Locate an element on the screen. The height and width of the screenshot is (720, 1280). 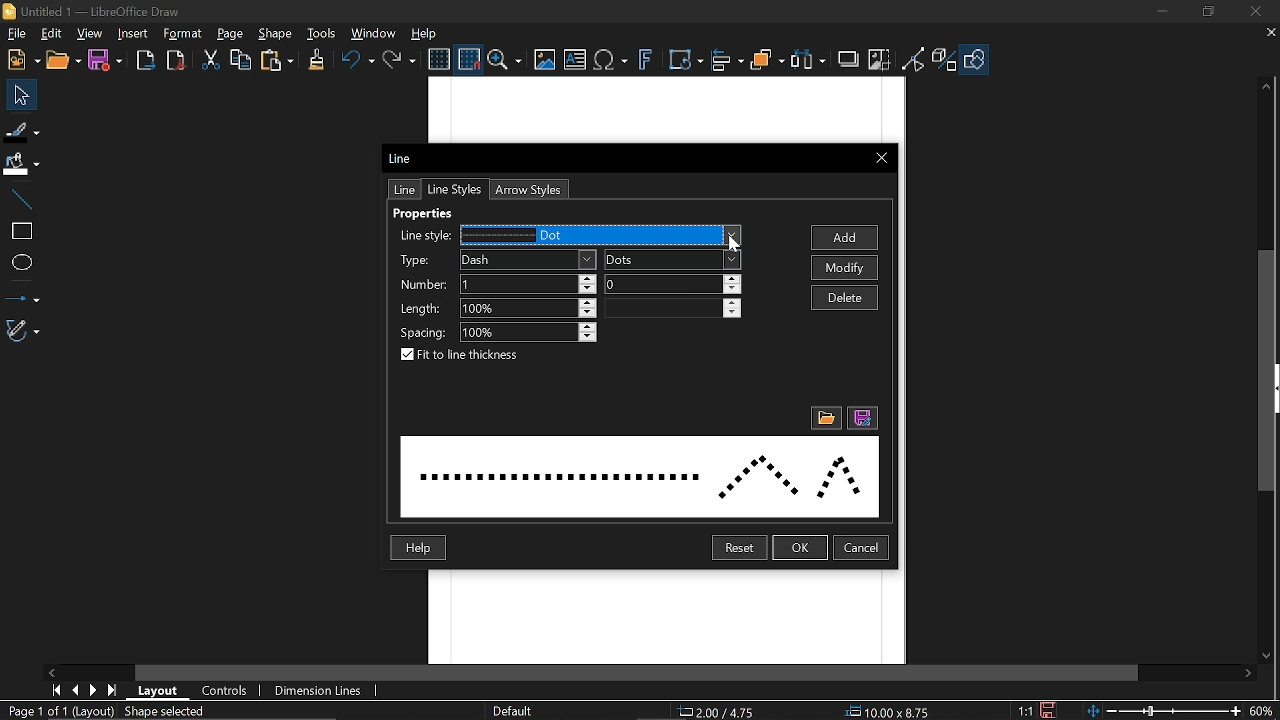
Size is located at coordinates (894, 712).